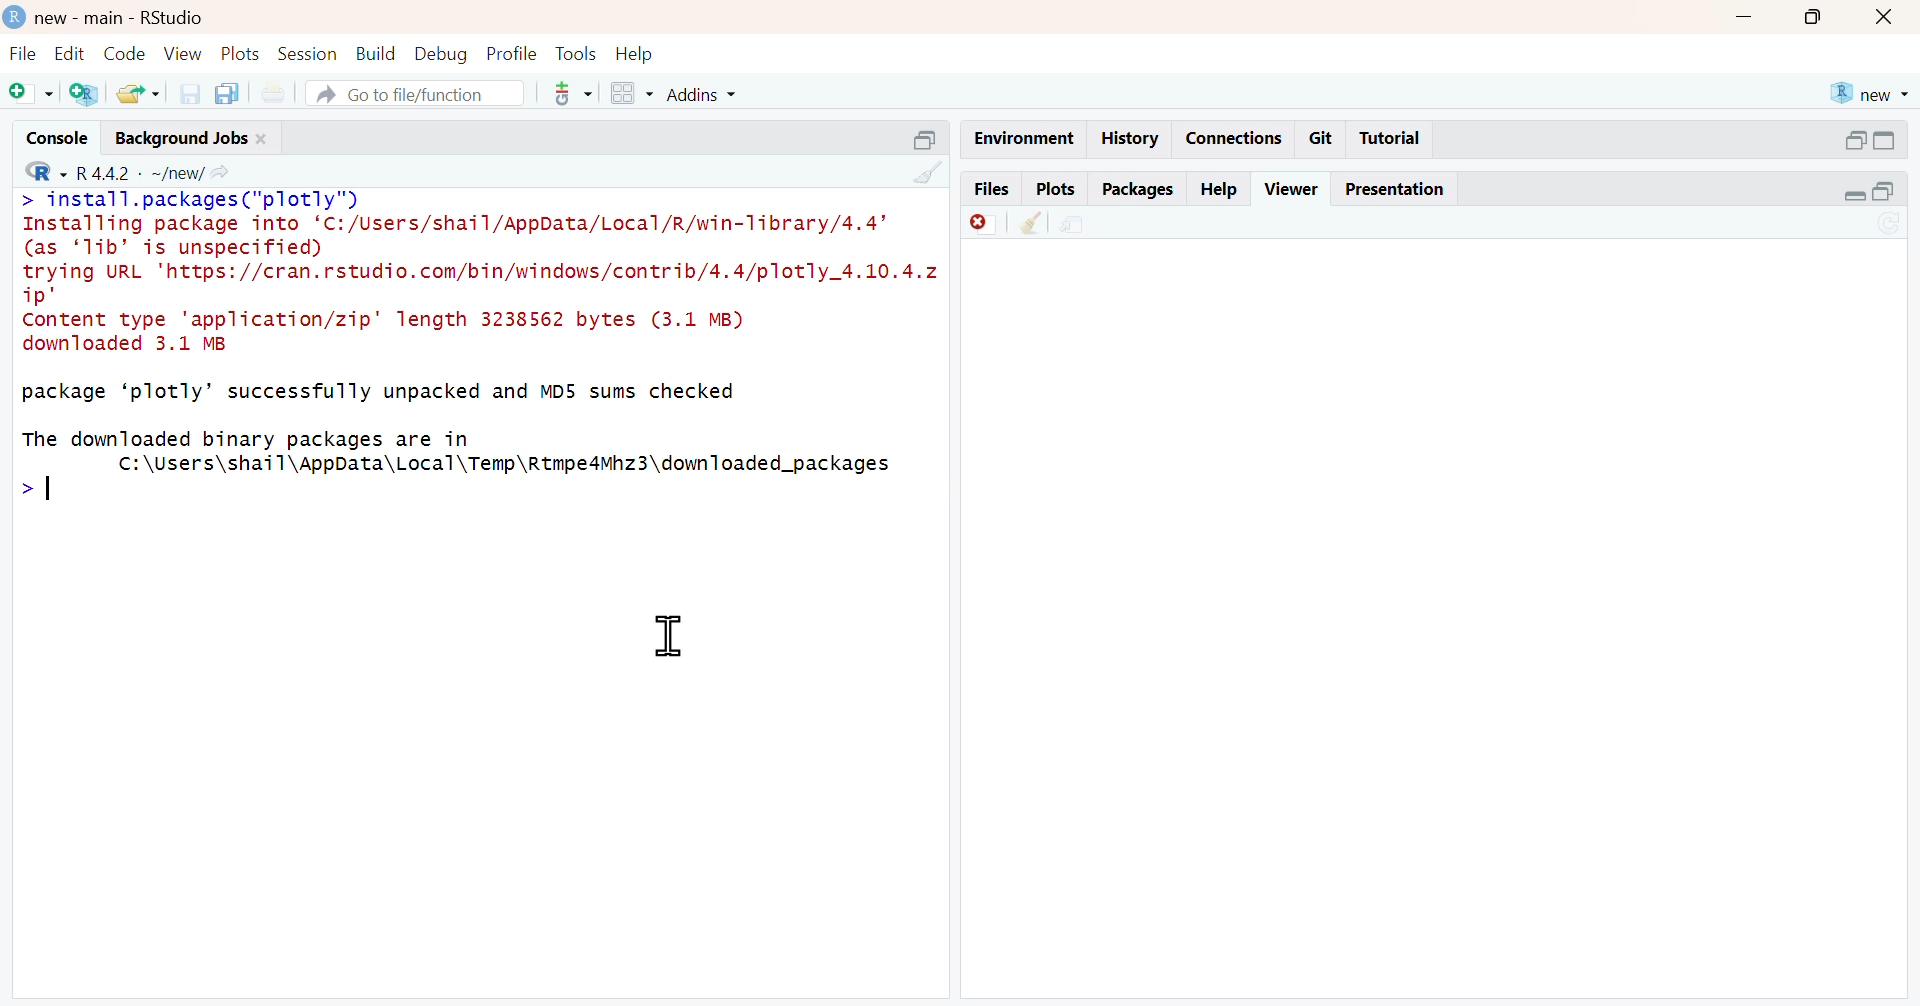 The width and height of the screenshot is (1920, 1006). What do you see at coordinates (20, 492) in the screenshot?
I see `prompt cursor` at bounding box center [20, 492].